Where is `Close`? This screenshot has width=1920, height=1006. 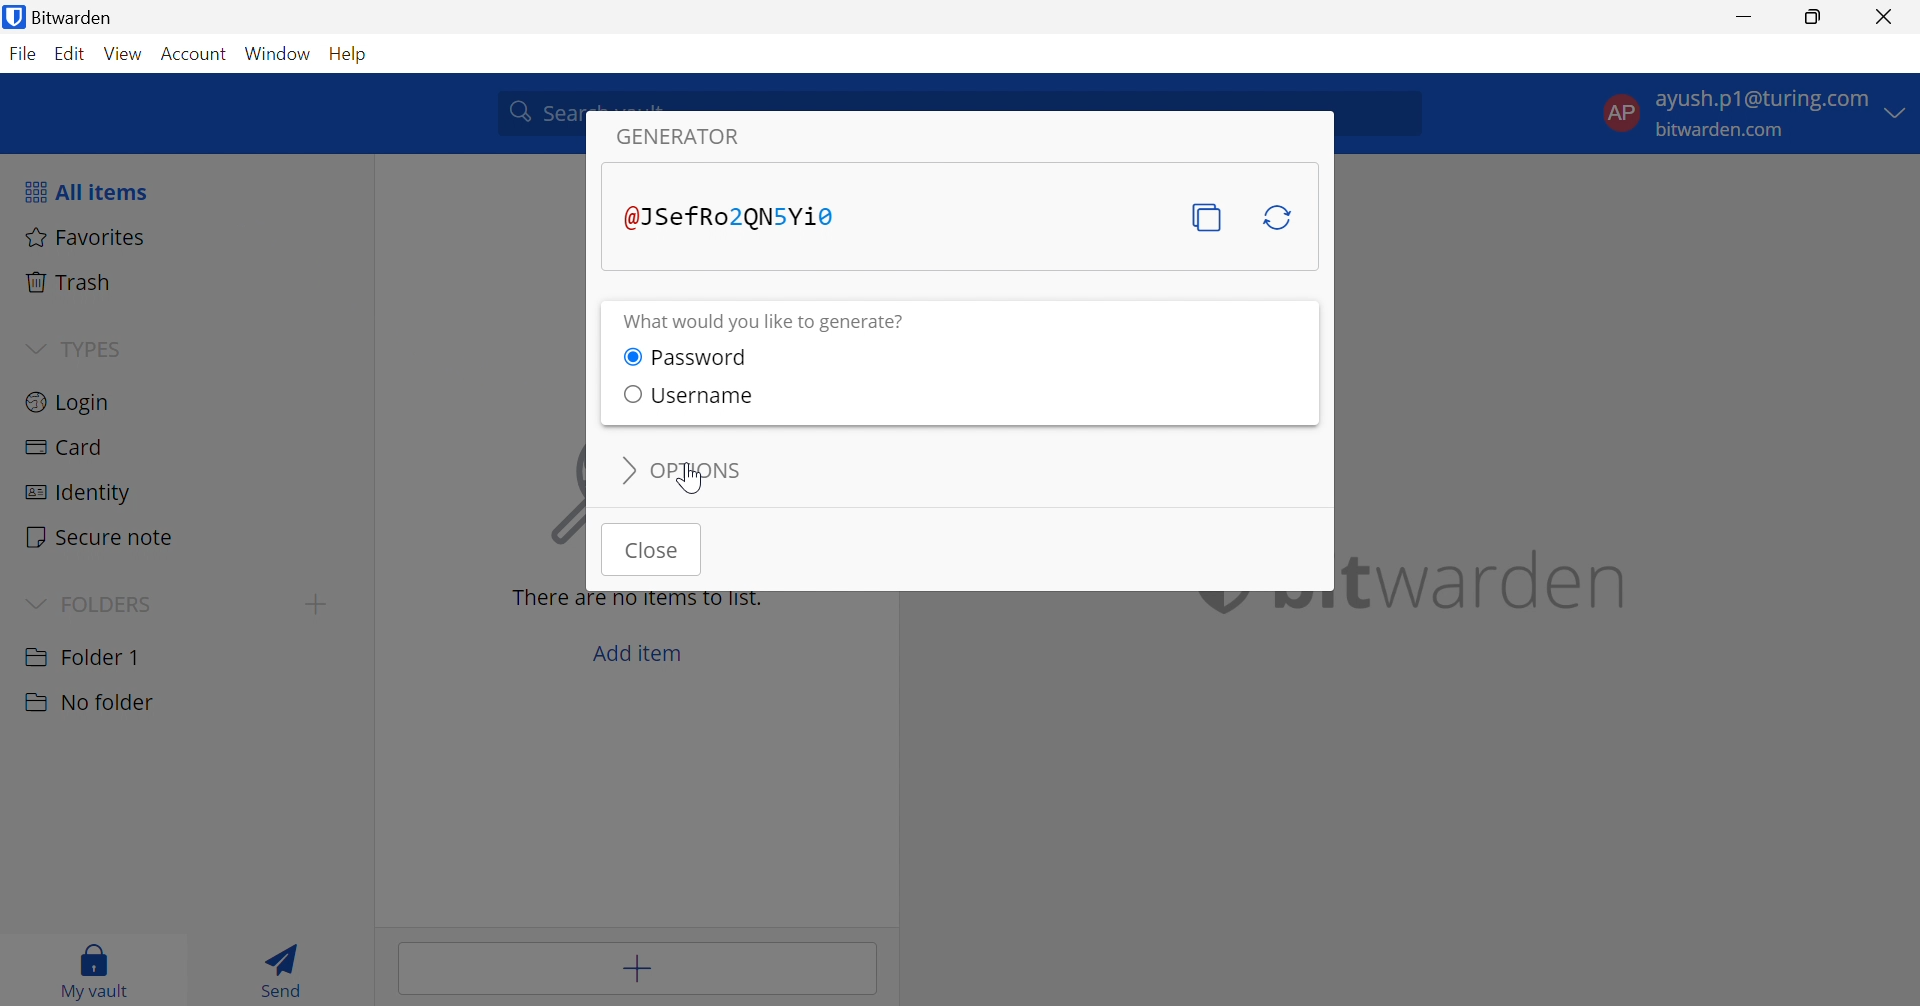
Close is located at coordinates (655, 548).